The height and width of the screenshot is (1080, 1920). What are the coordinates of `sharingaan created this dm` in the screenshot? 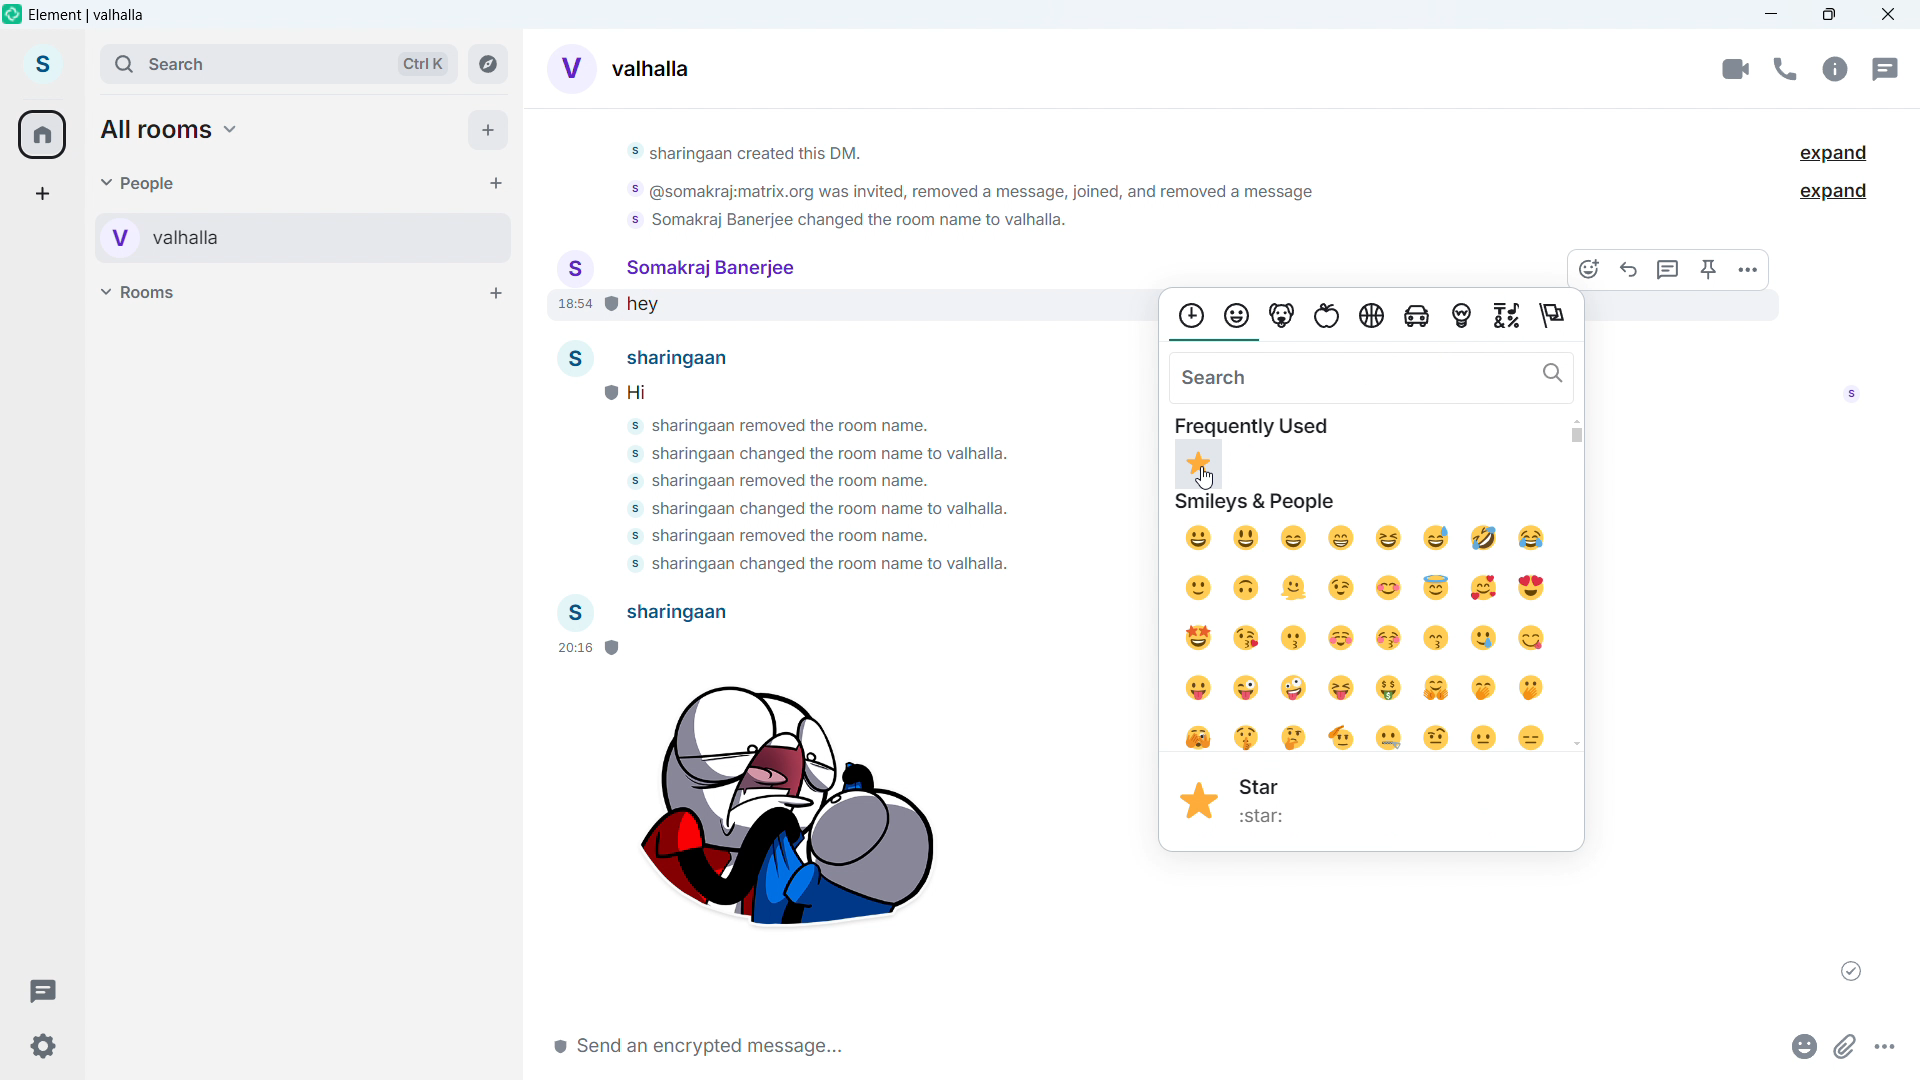 It's located at (963, 156).